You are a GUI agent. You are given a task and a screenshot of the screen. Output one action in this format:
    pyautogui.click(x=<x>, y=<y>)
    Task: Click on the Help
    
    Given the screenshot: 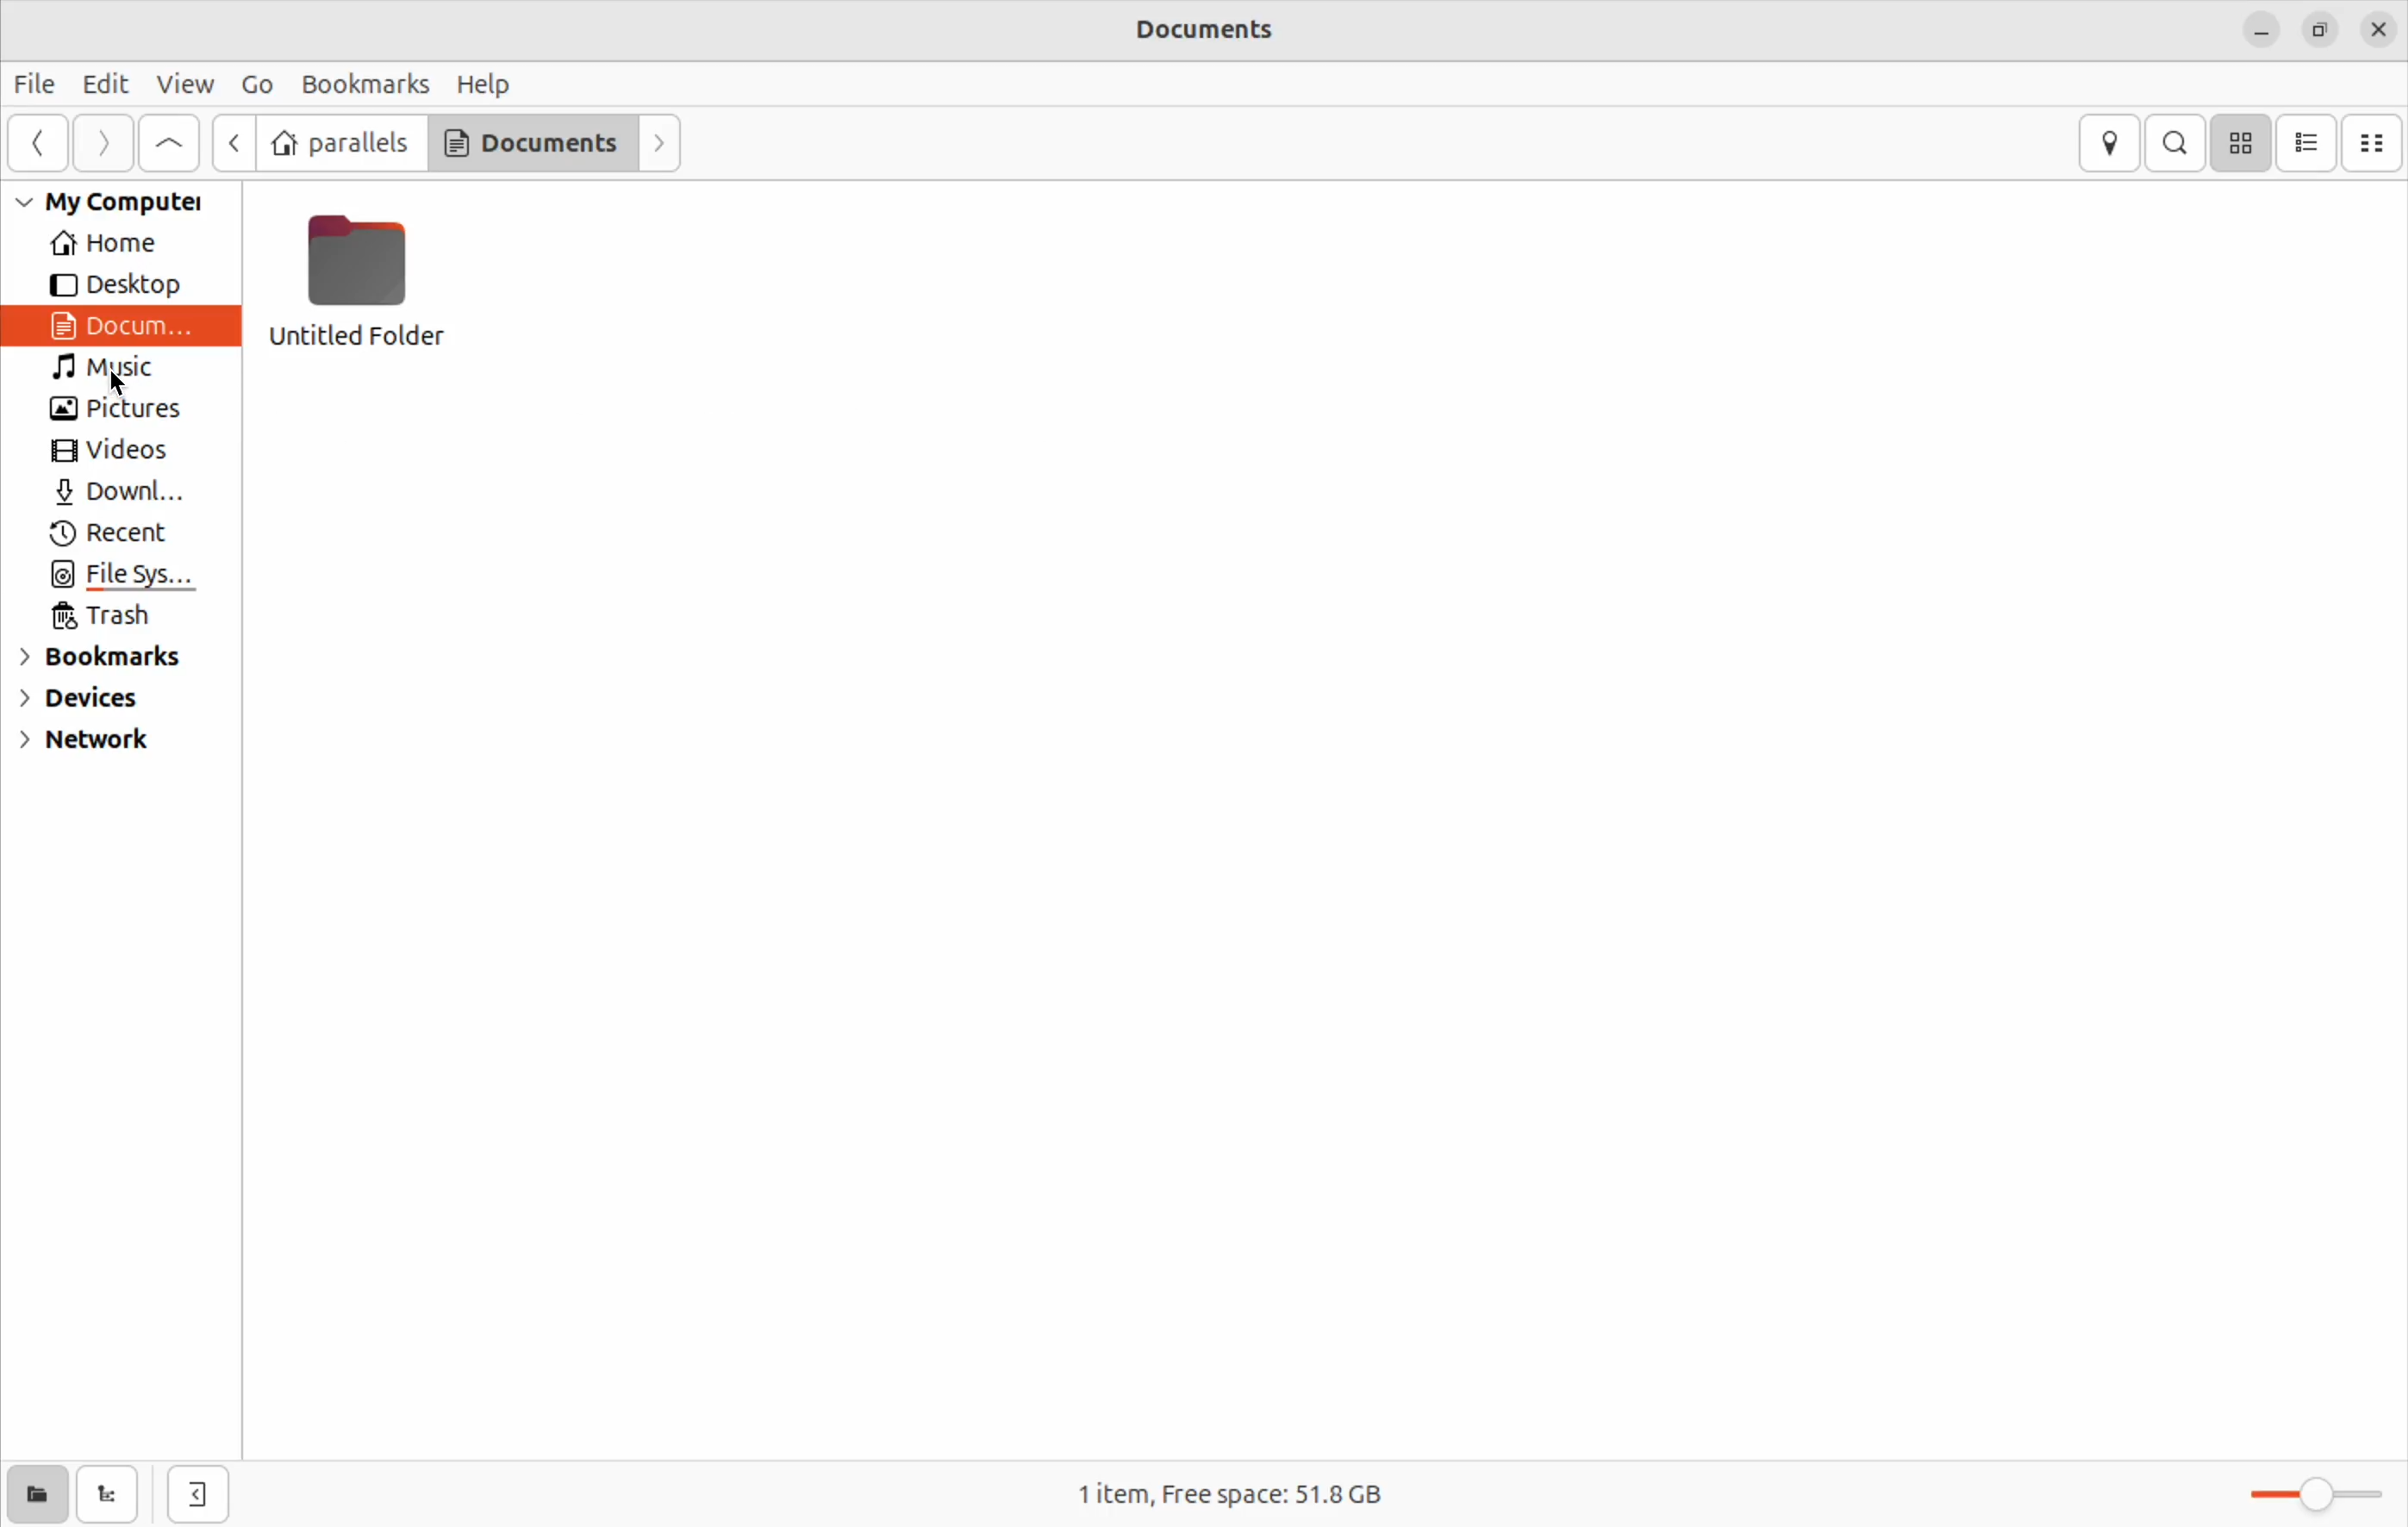 What is the action you would take?
    pyautogui.click(x=493, y=82)
    